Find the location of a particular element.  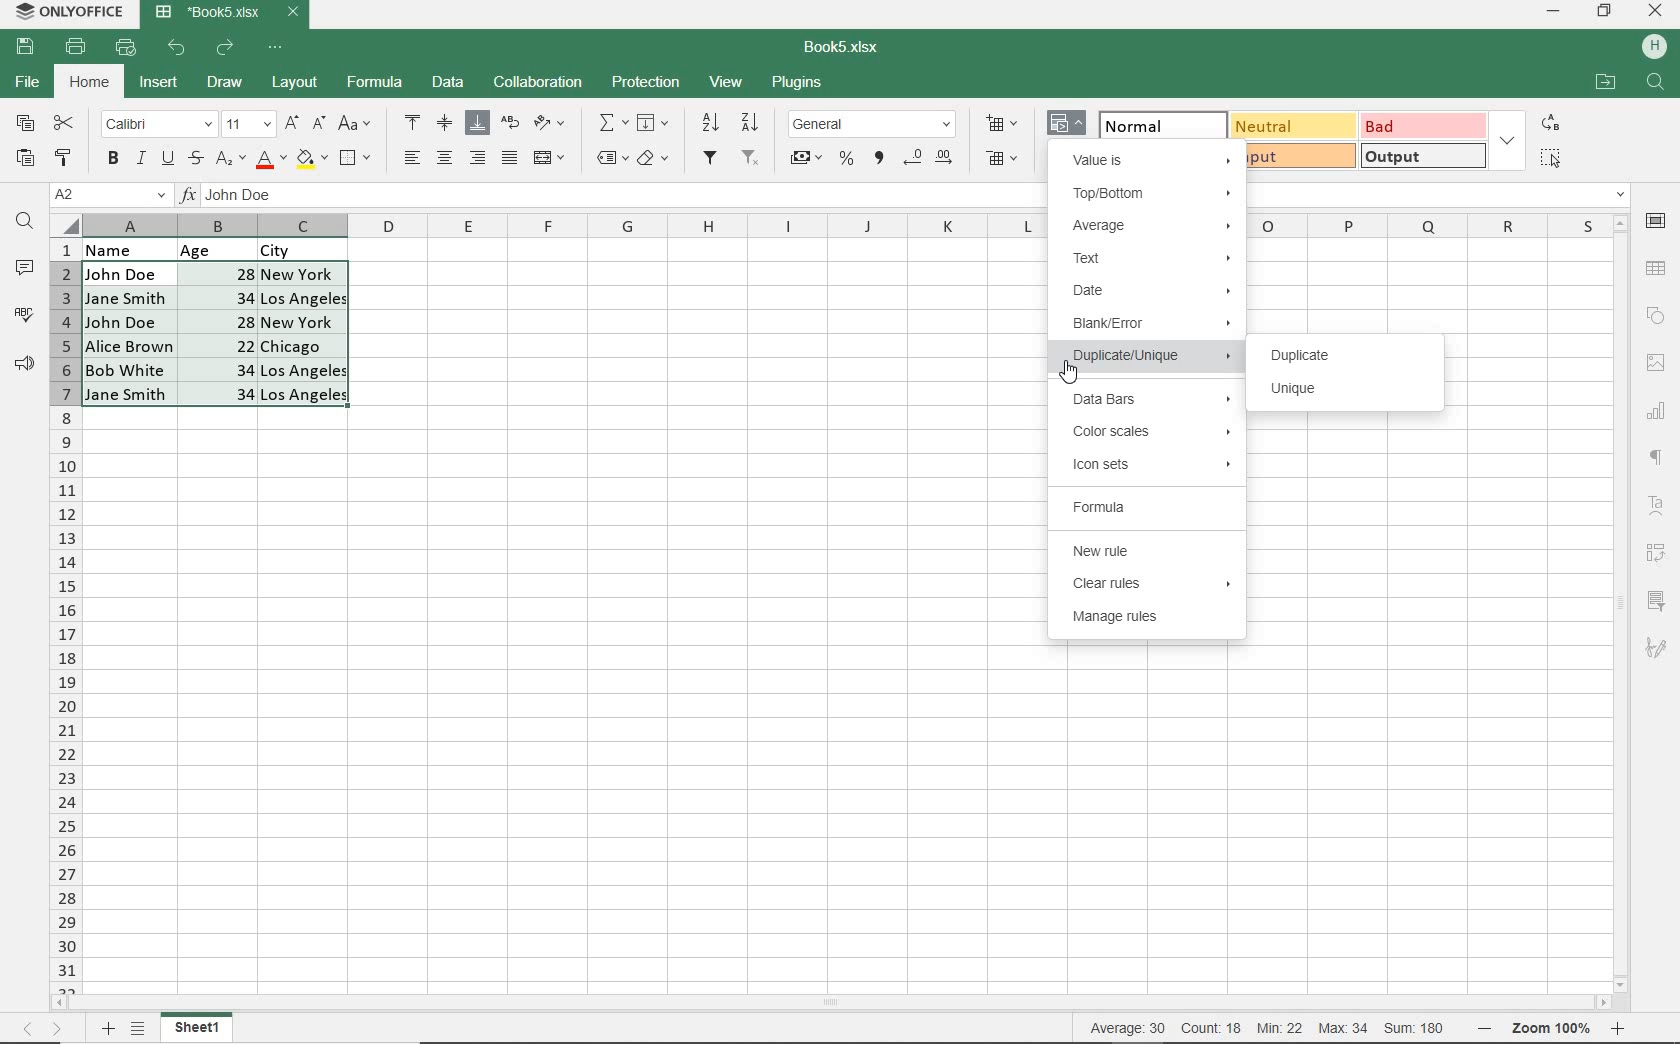

FIND is located at coordinates (25, 223).